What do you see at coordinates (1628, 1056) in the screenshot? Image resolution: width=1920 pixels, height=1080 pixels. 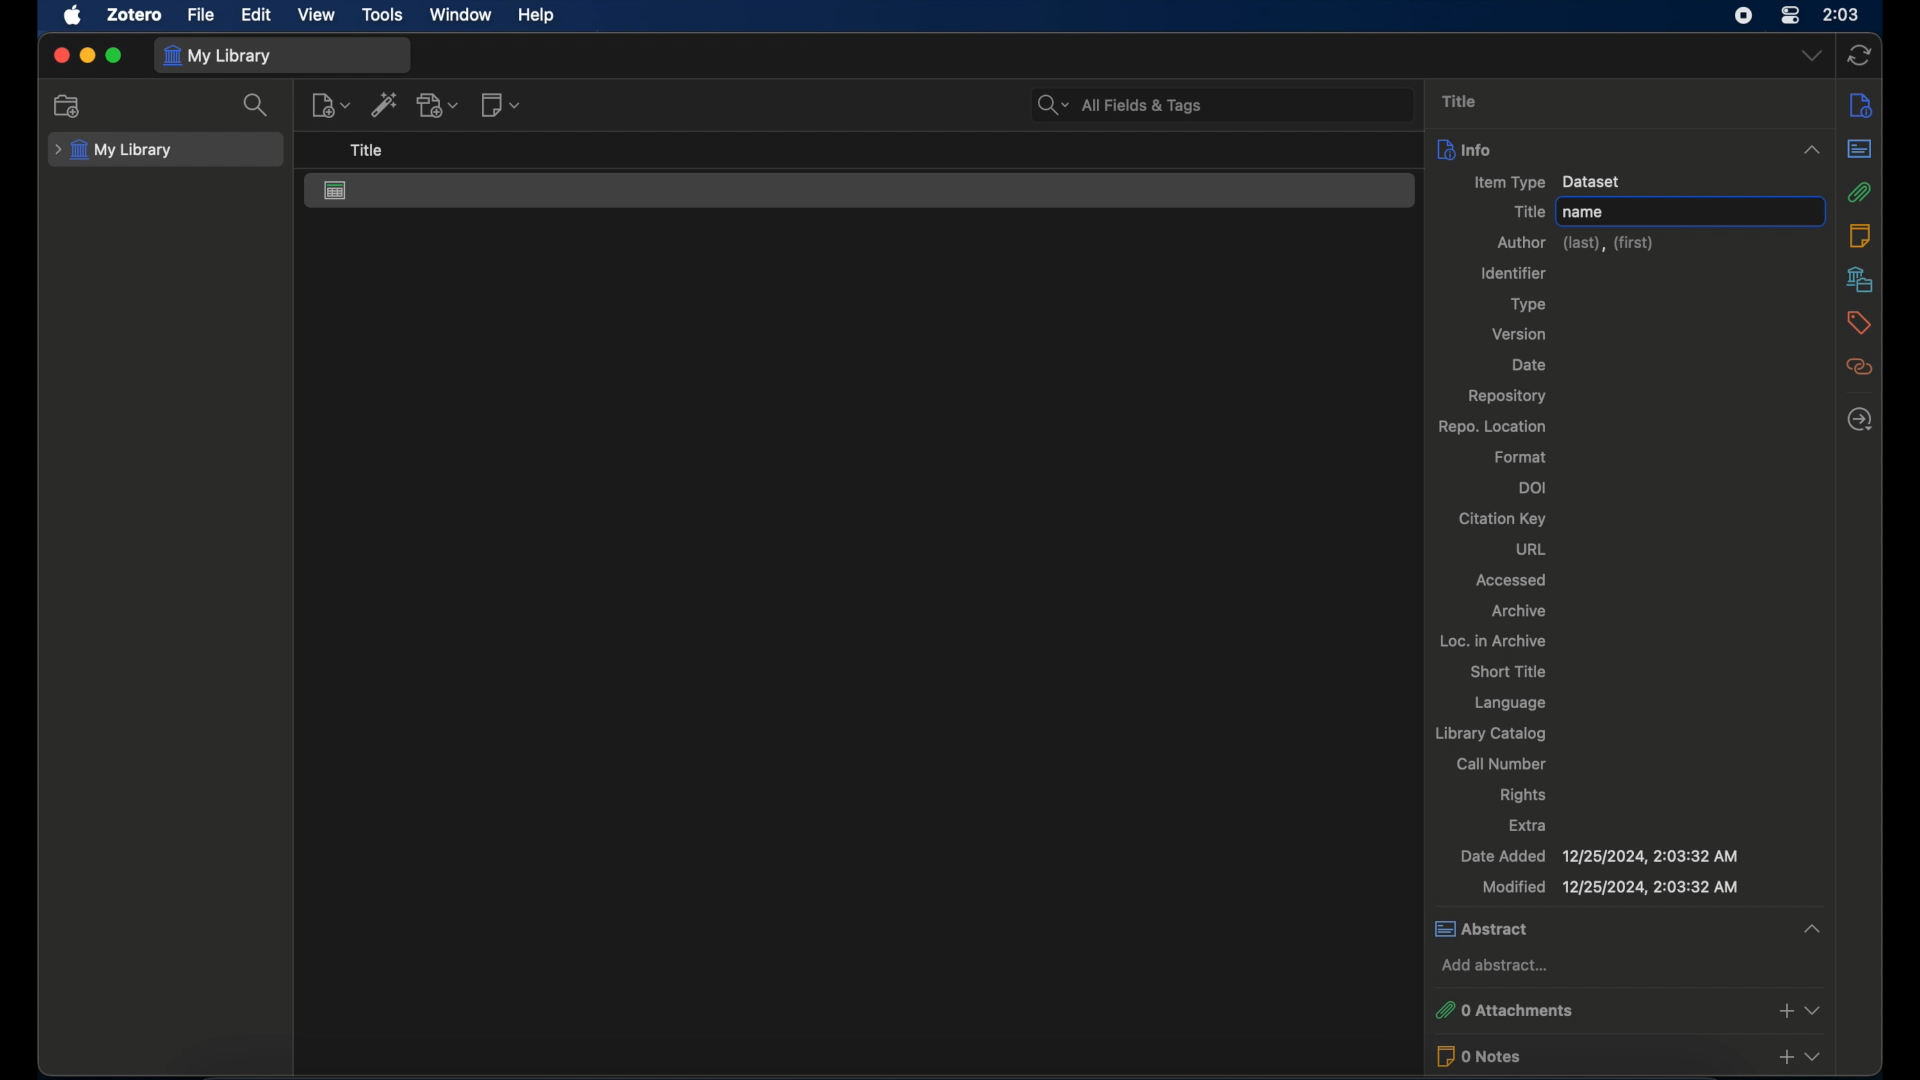 I see `0 notes` at bounding box center [1628, 1056].